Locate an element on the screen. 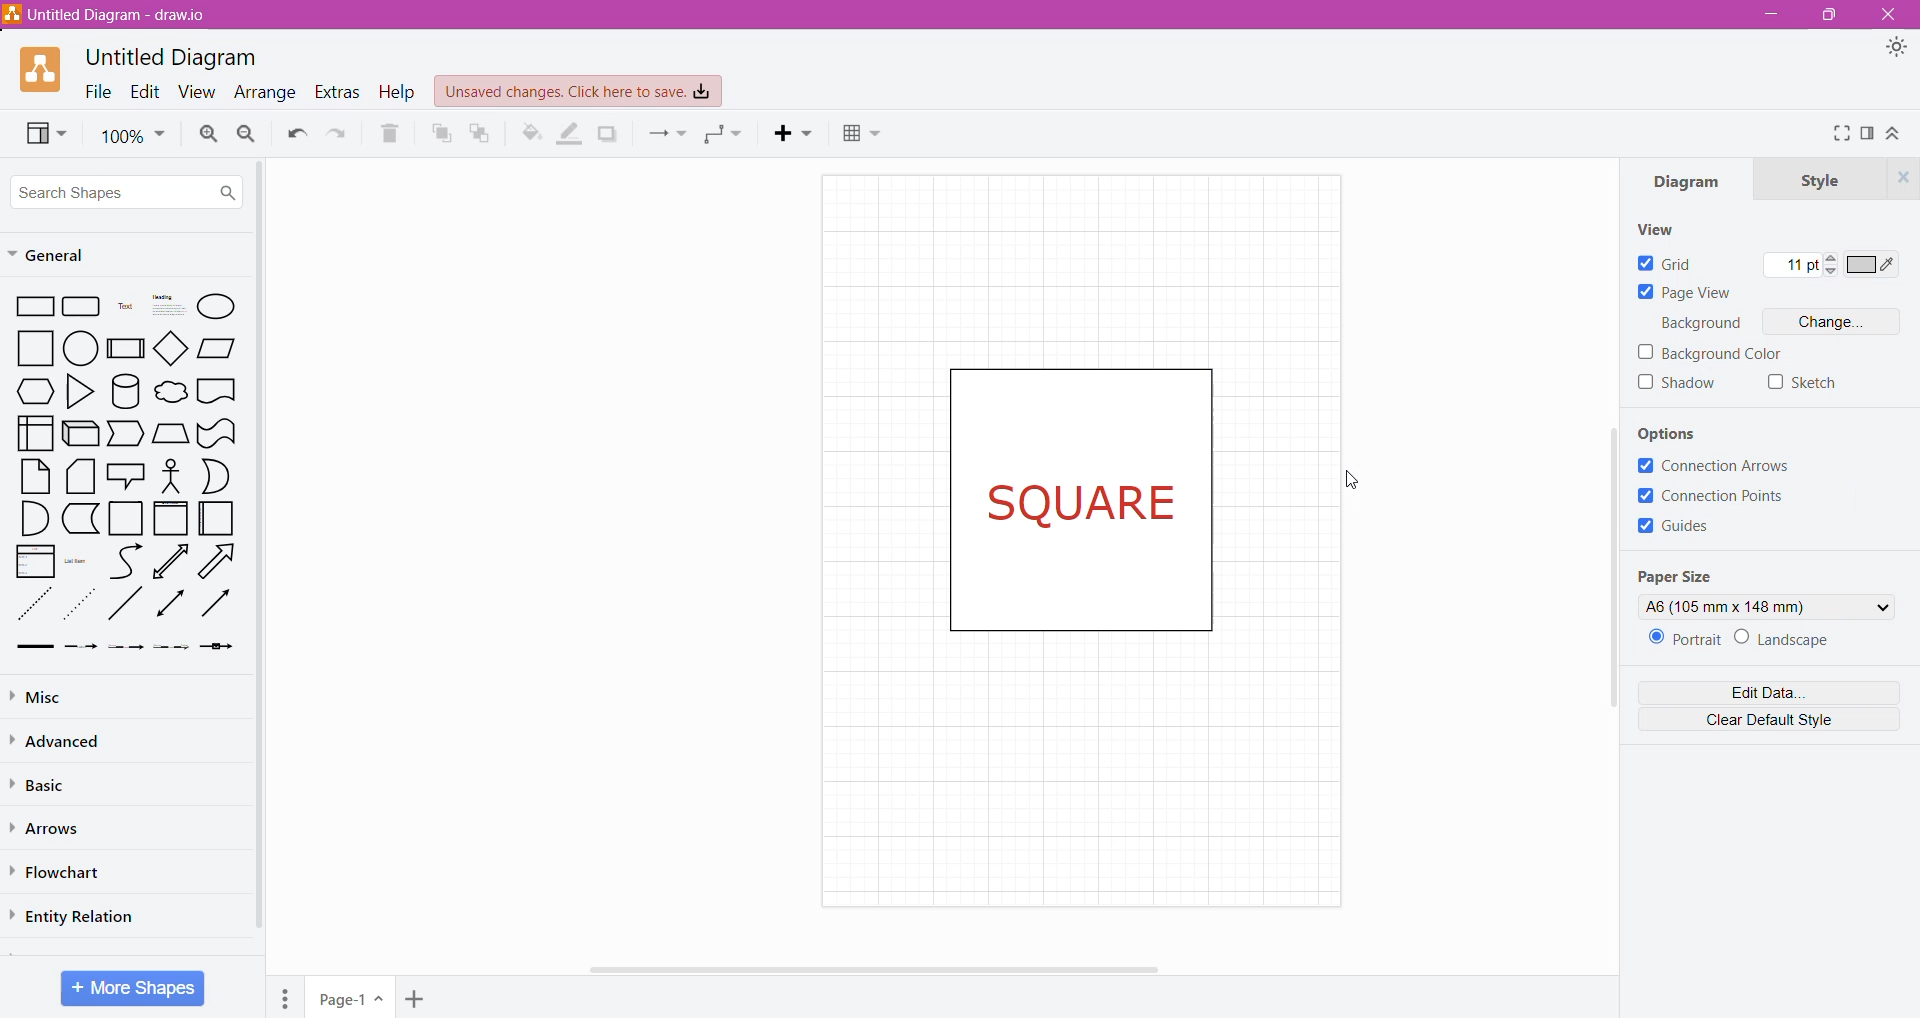 Image resolution: width=1920 pixels, height=1018 pixels. Clear Default Style is located at coordinates (1771, 718).